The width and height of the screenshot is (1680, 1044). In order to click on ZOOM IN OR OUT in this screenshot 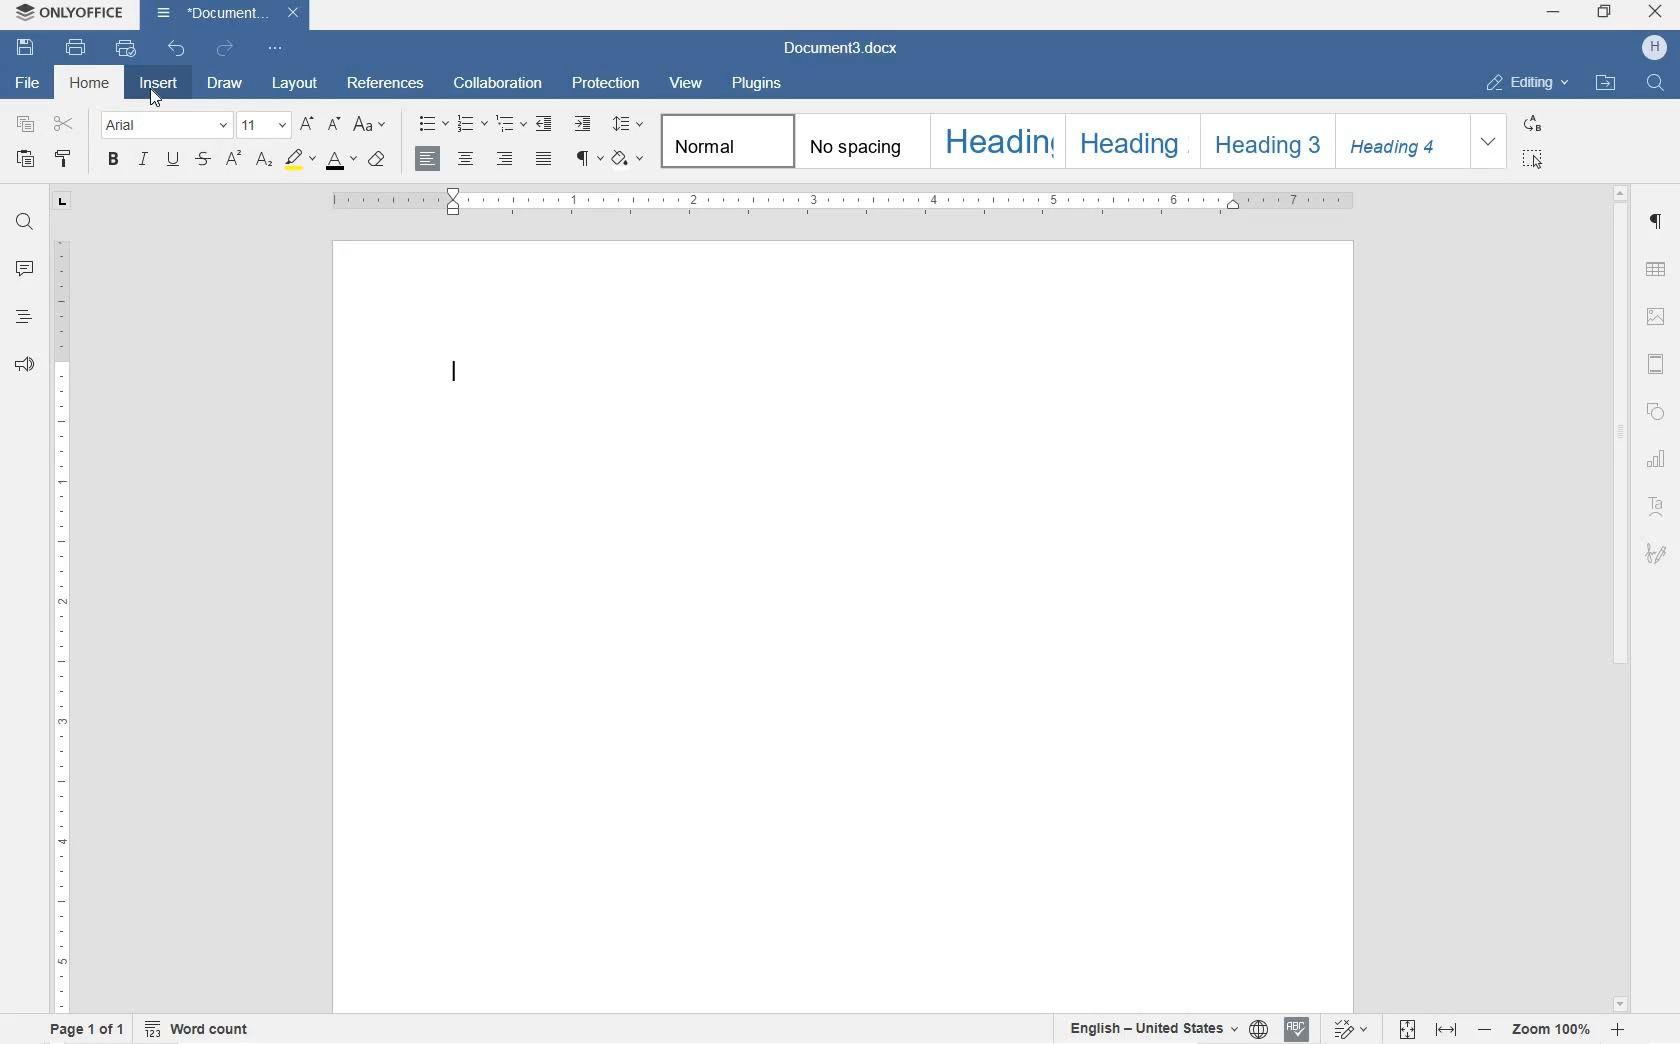, I will do `click(1552, 1028)`.